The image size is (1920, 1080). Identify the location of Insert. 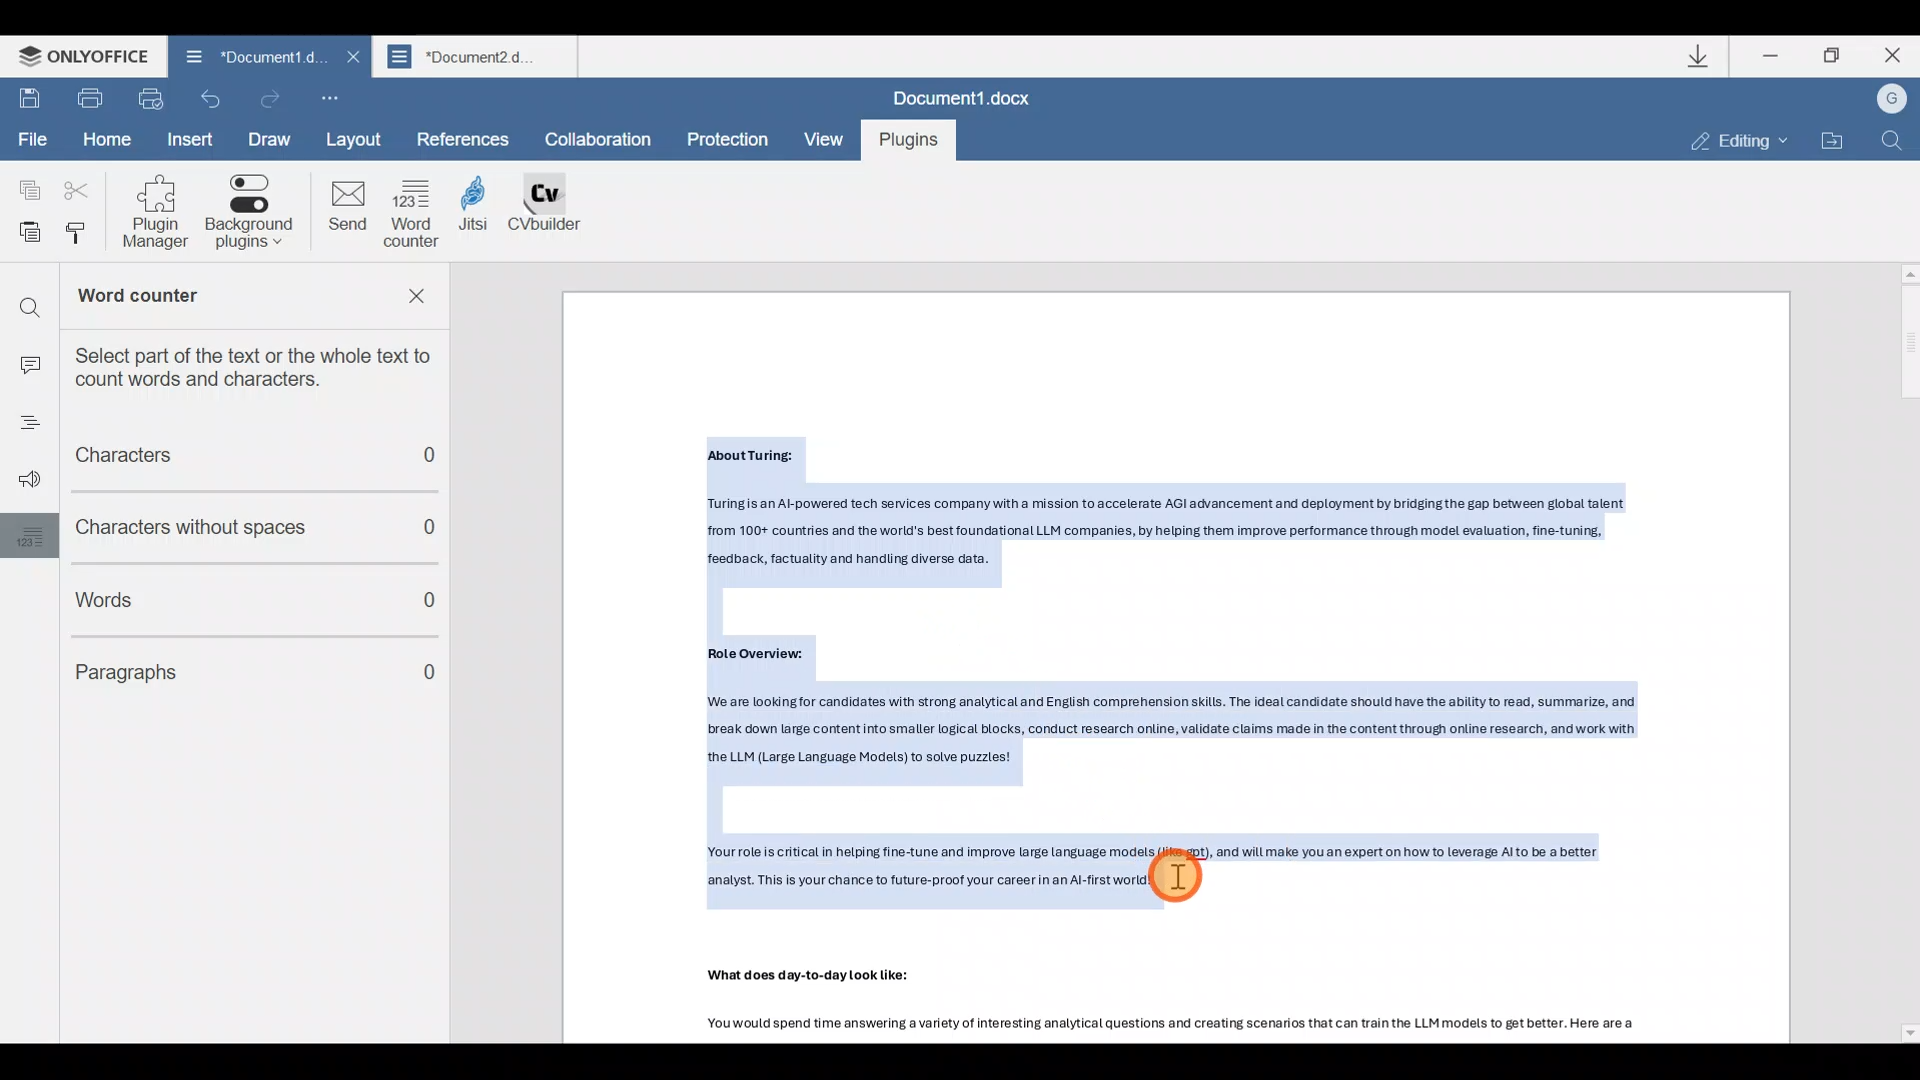
(192, 140).